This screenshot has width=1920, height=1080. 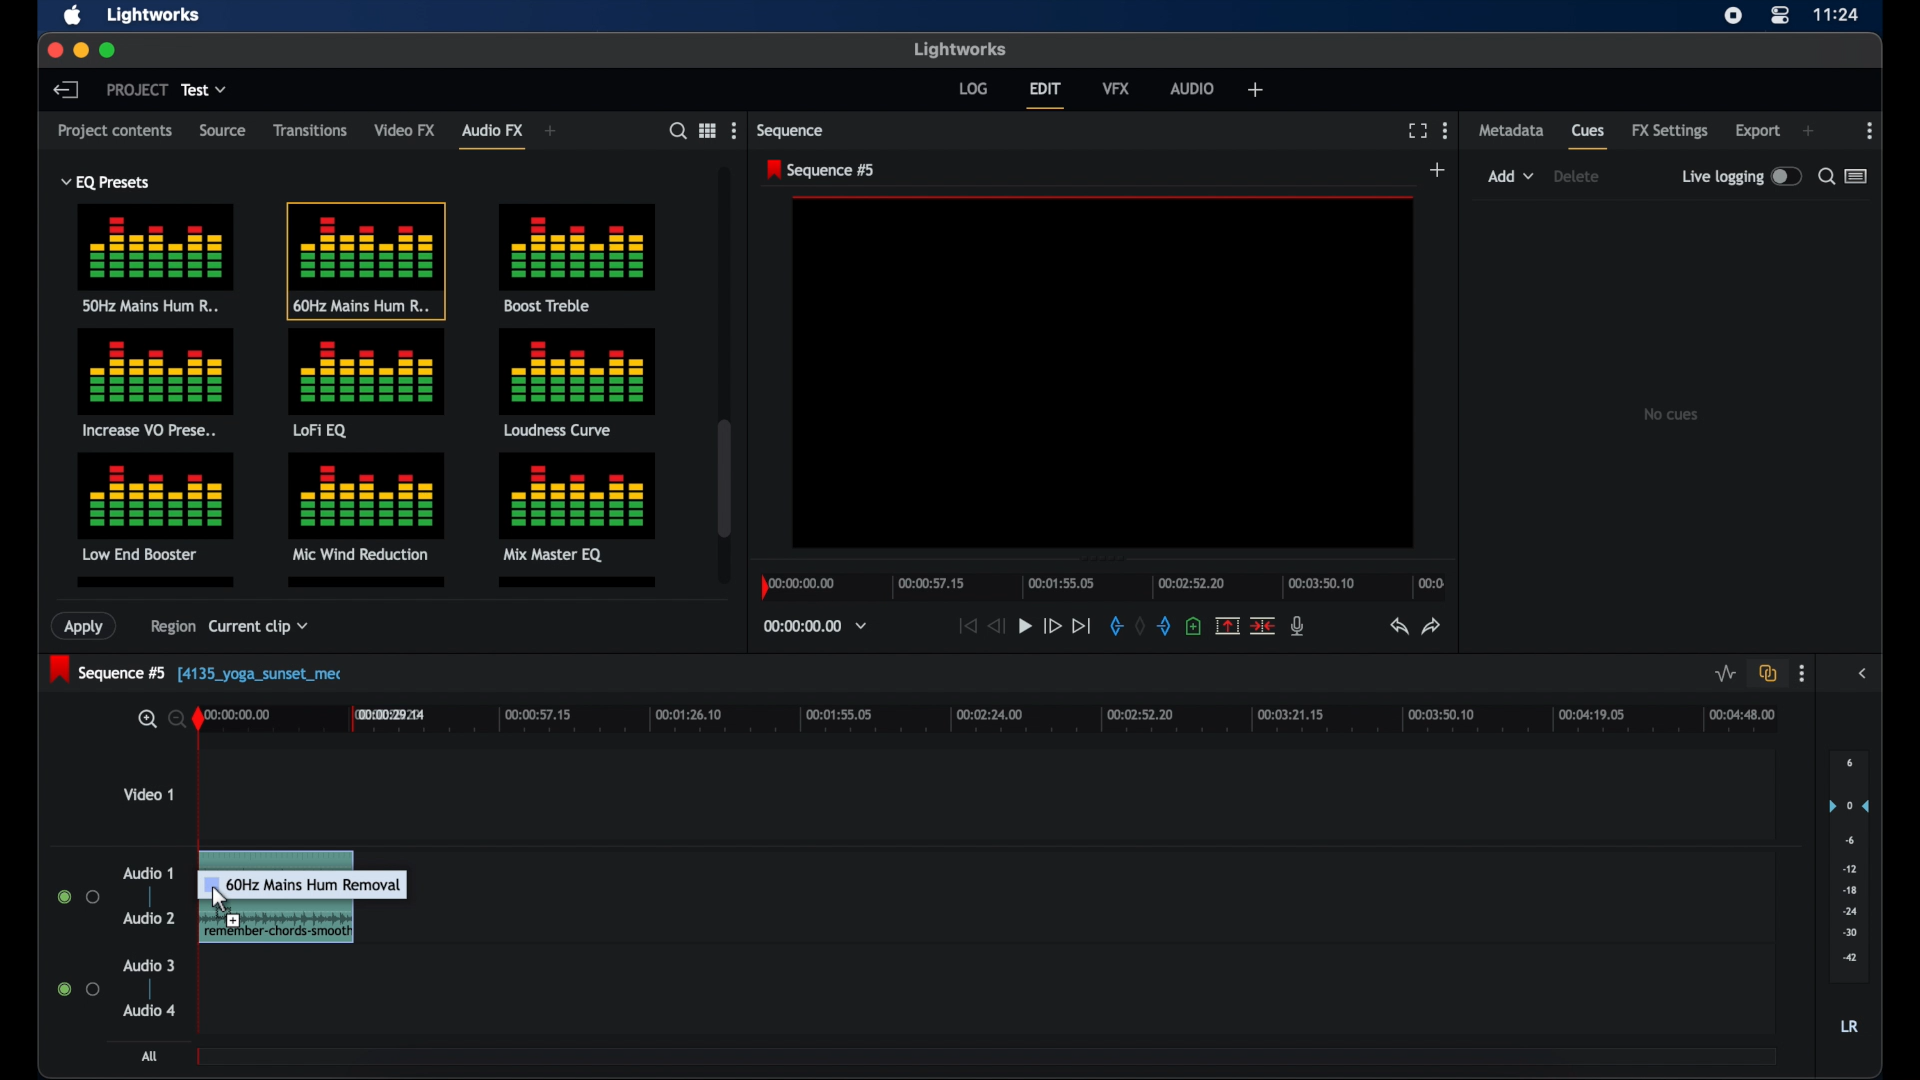 I want to click on play, so click(x=1025, y=627).